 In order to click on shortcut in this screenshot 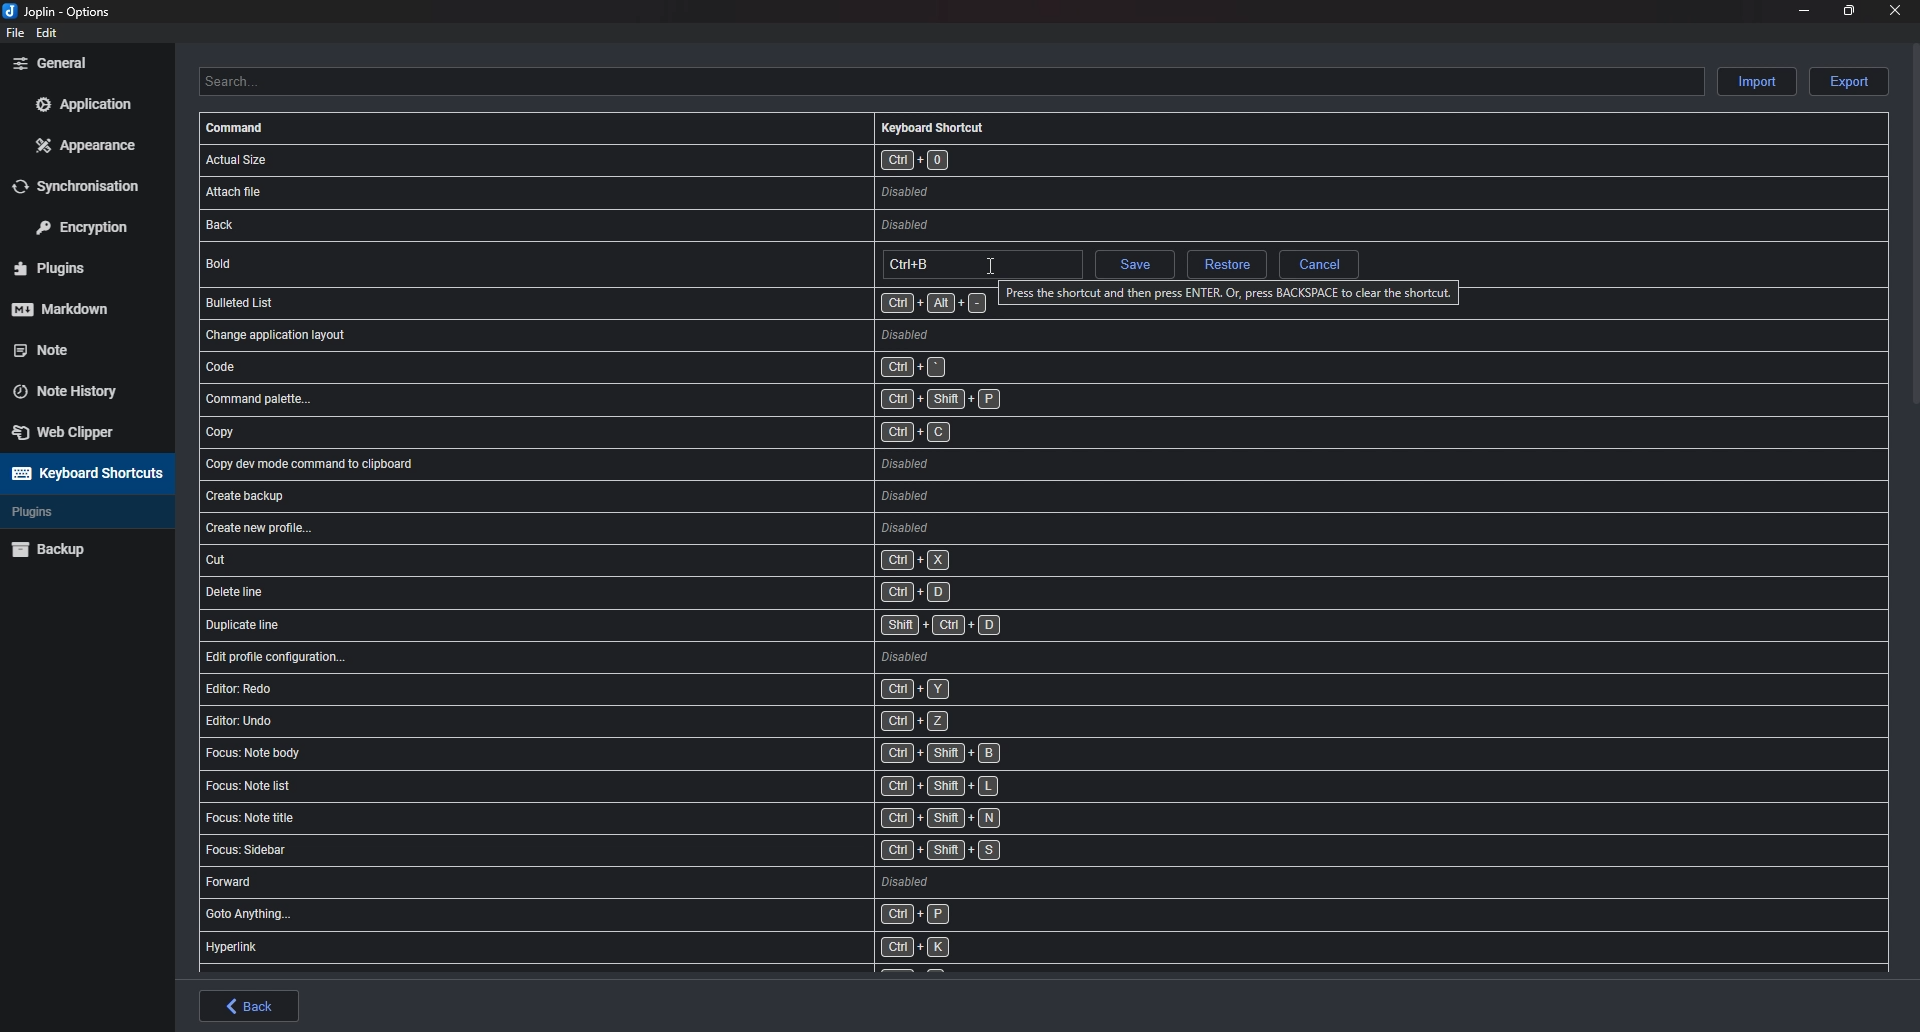, I will do `click(682, 592)`.